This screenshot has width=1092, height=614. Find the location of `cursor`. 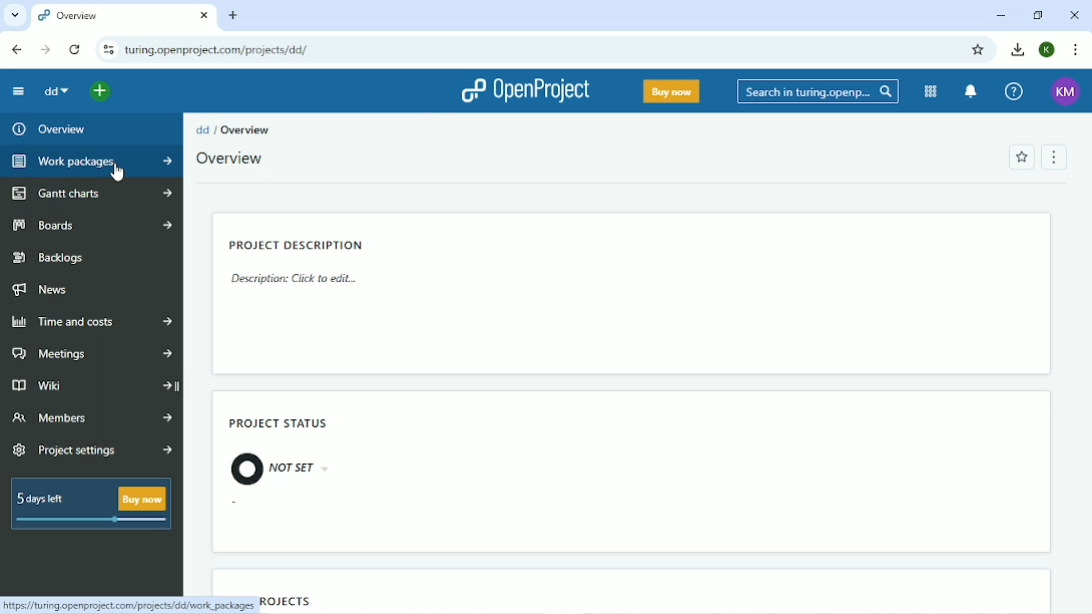

cursor is located at coordinates (116, 174).